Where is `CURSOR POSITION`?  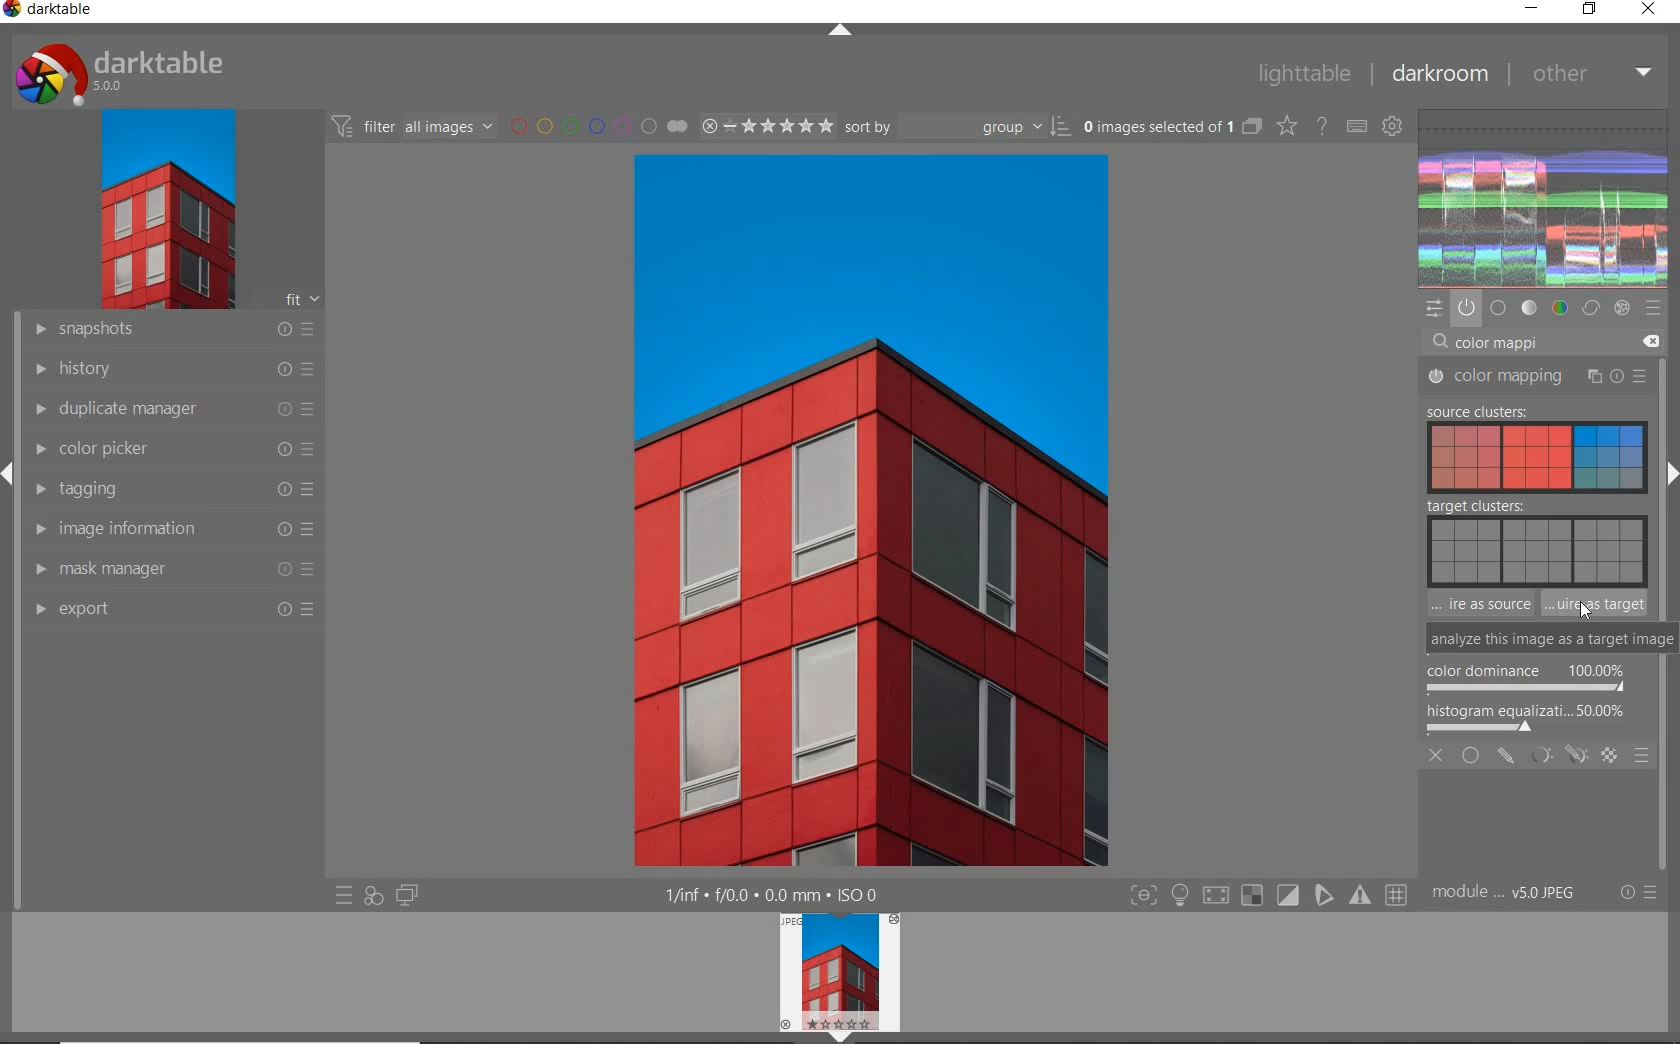
CURSOR POSITION is located at coordinates (1585, 611).